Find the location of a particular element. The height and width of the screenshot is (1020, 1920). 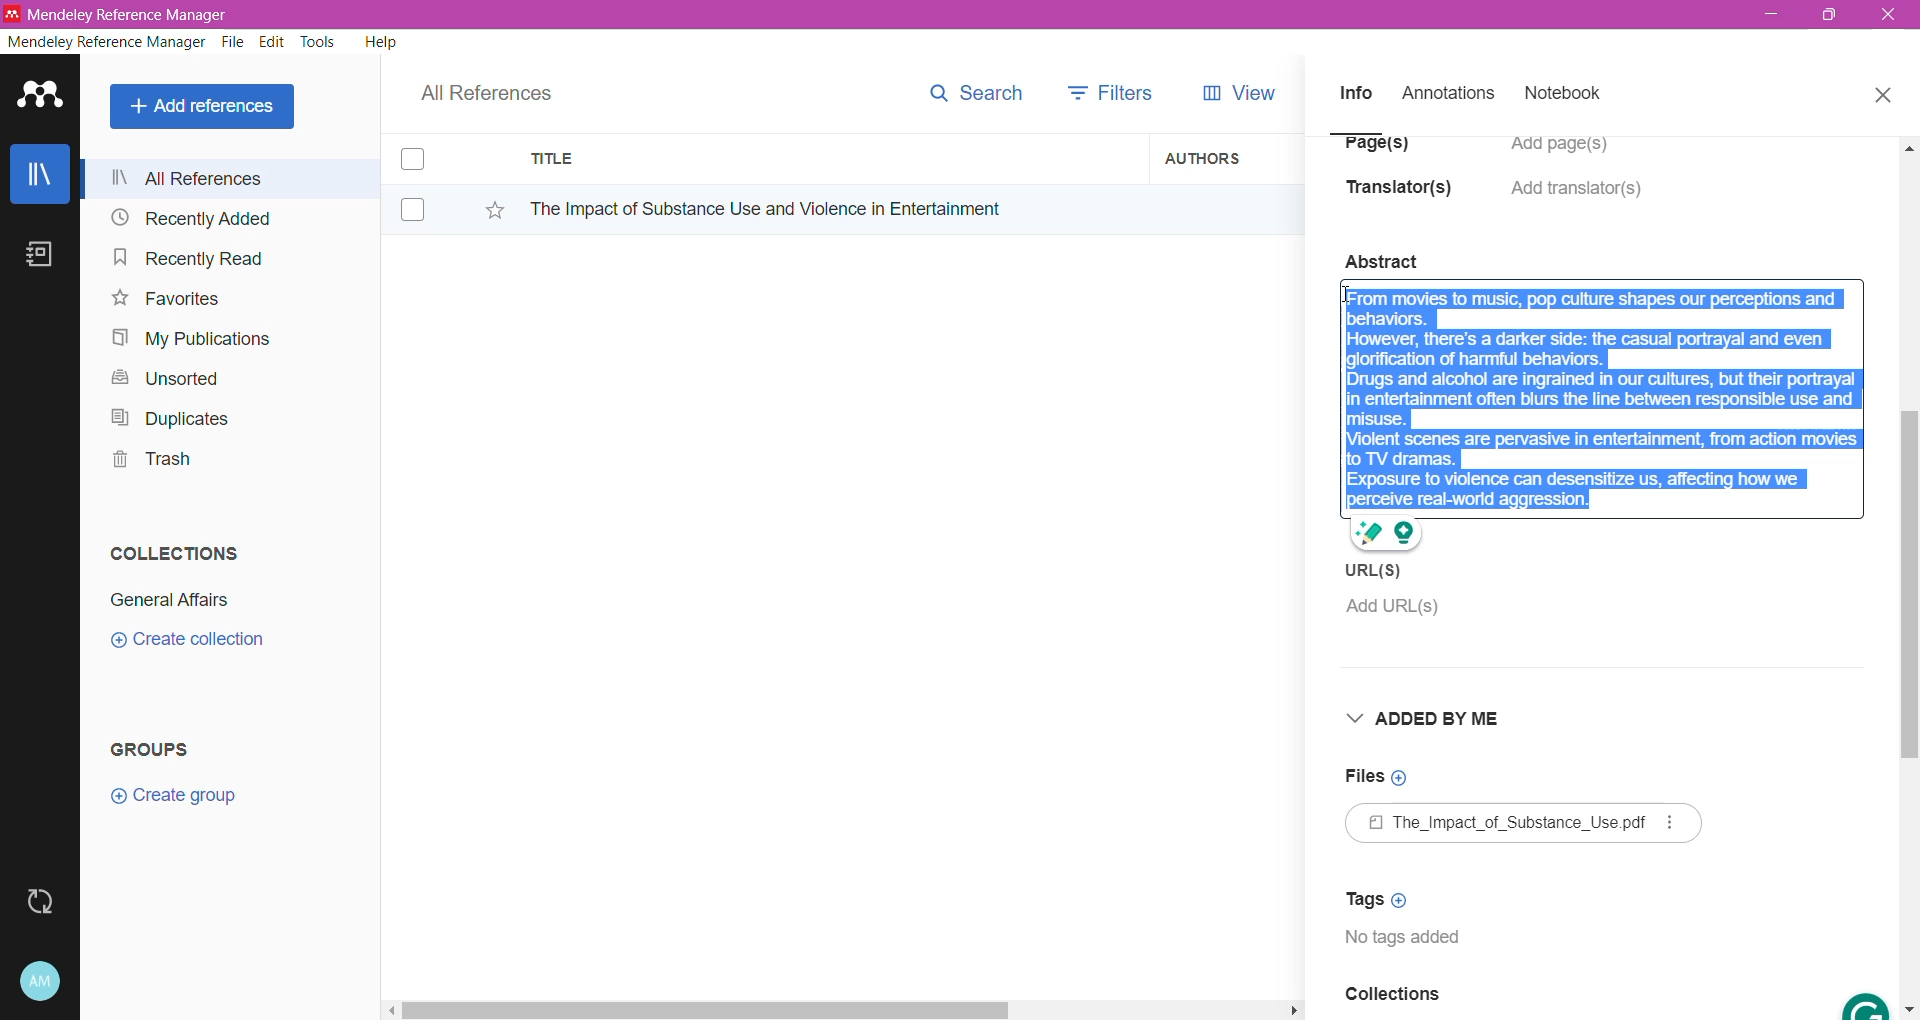

Click to Add Files is located at coordinates (1375, 778).